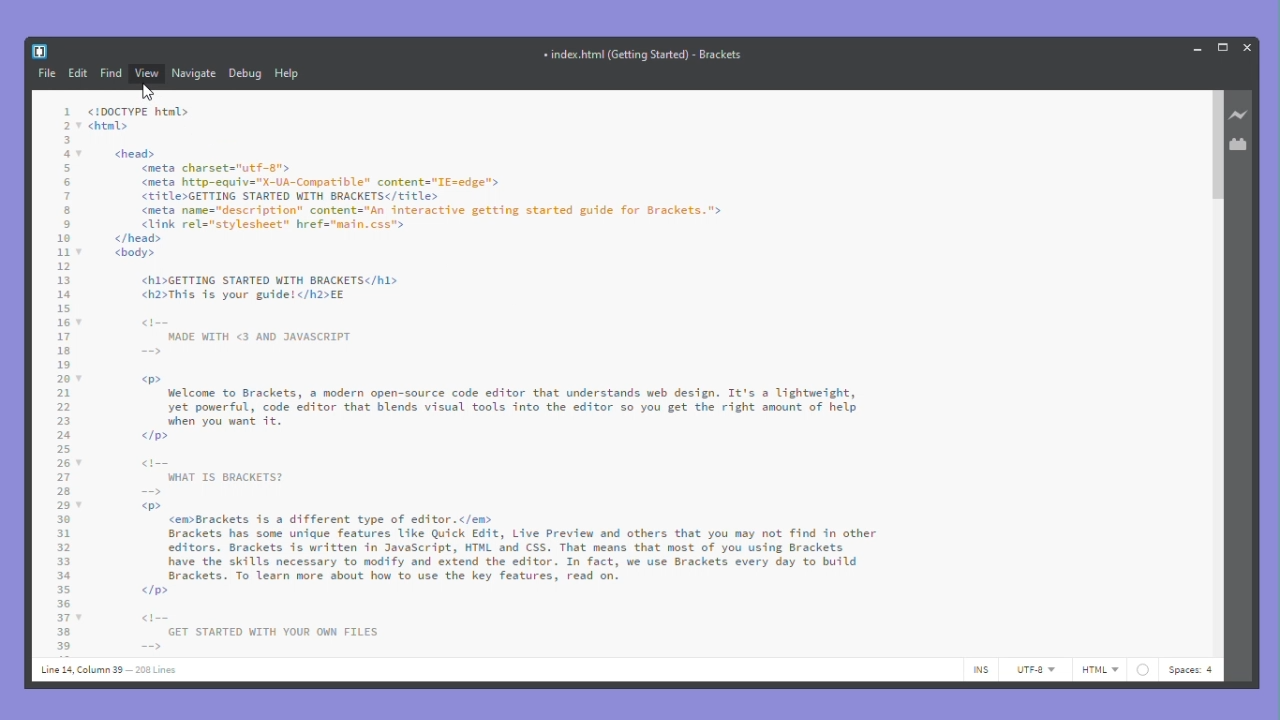  I want to click on code fold, so click(81, 125).